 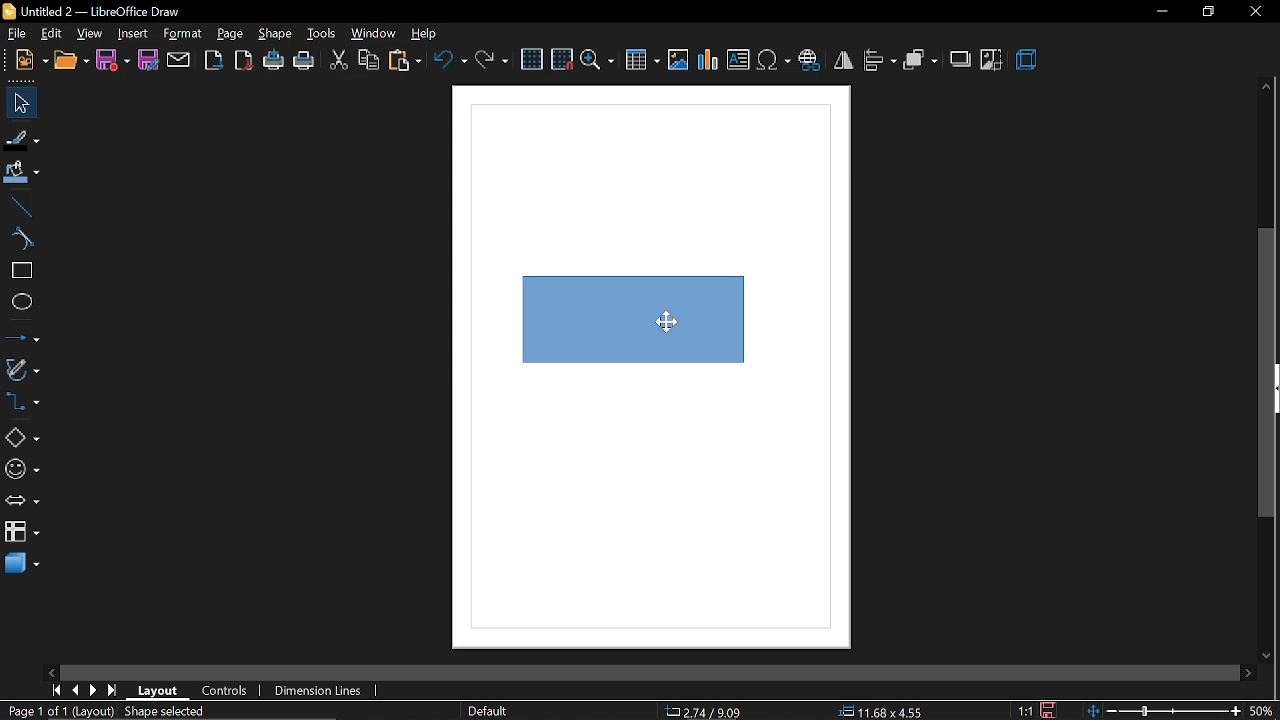 I want to click on save, so click(x=111, y=61).